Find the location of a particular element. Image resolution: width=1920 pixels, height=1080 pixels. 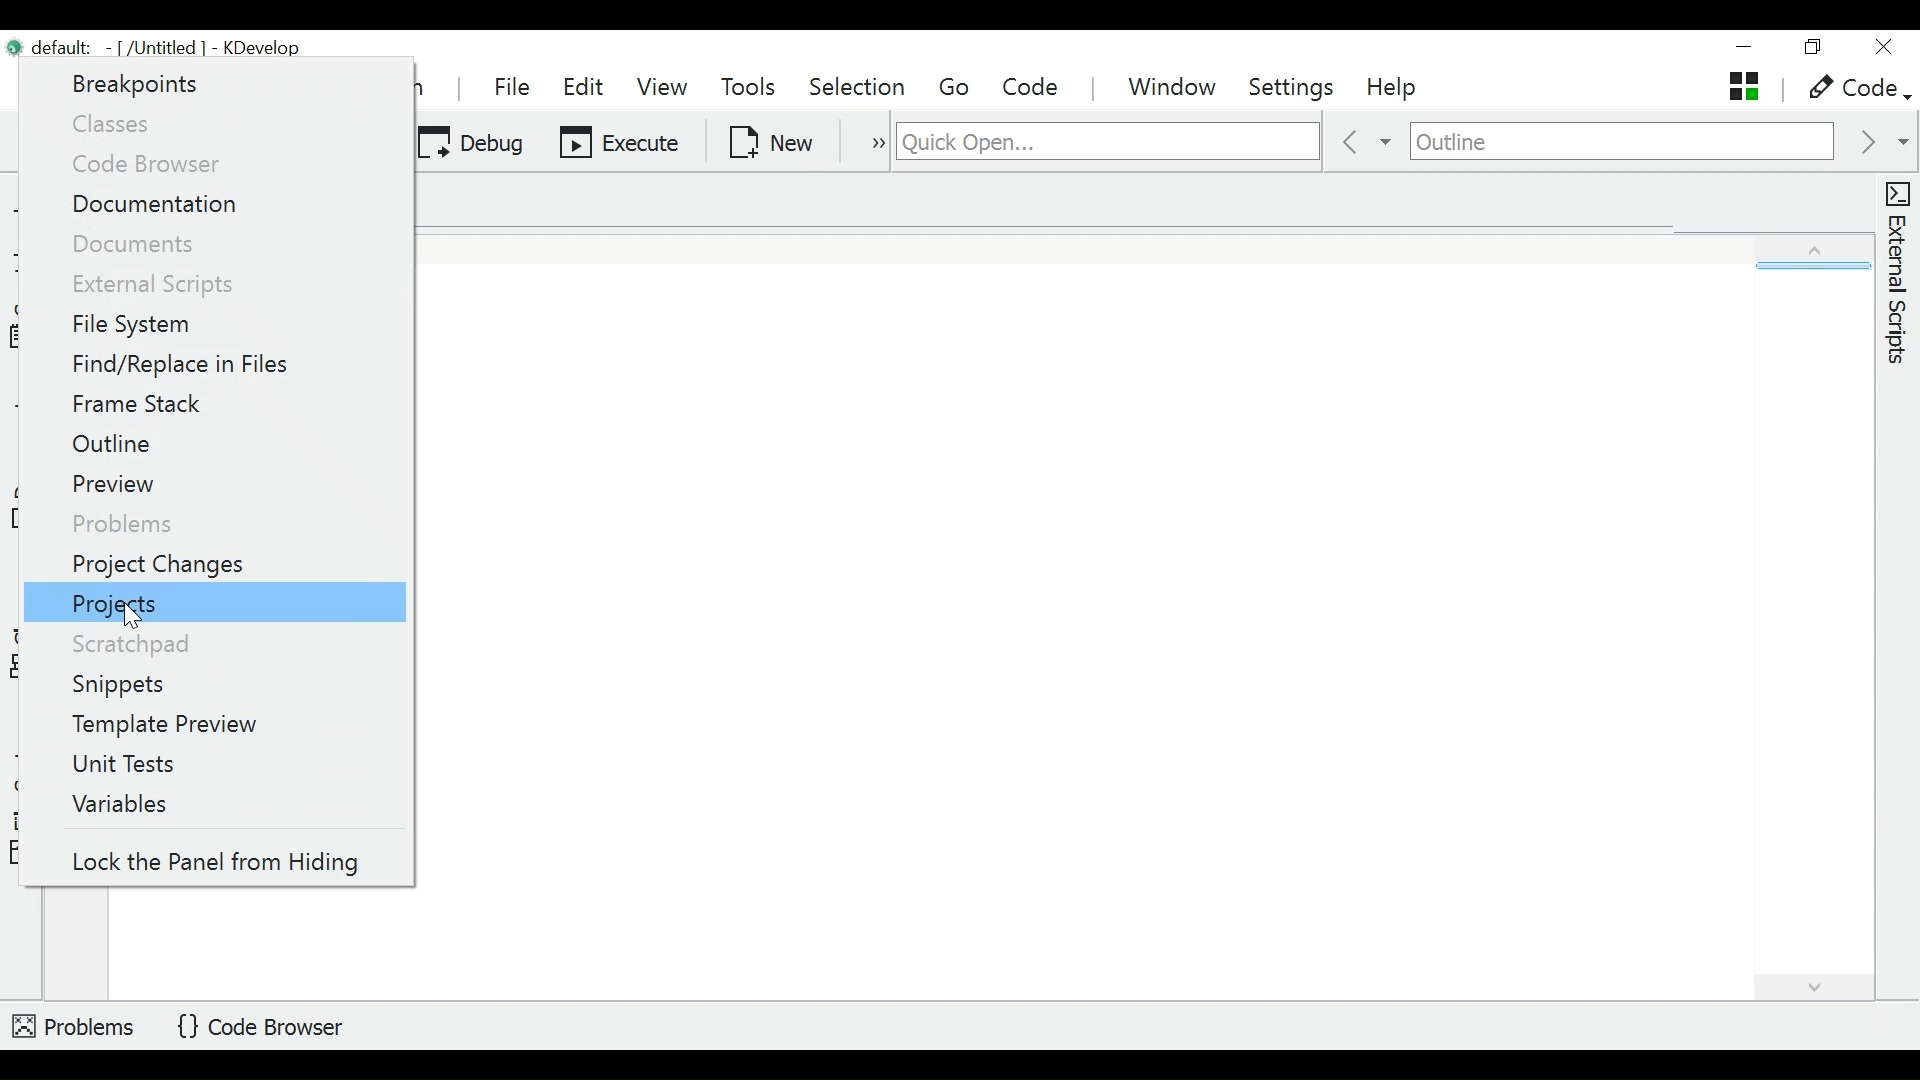

File name is located at coordinates (106, 48).